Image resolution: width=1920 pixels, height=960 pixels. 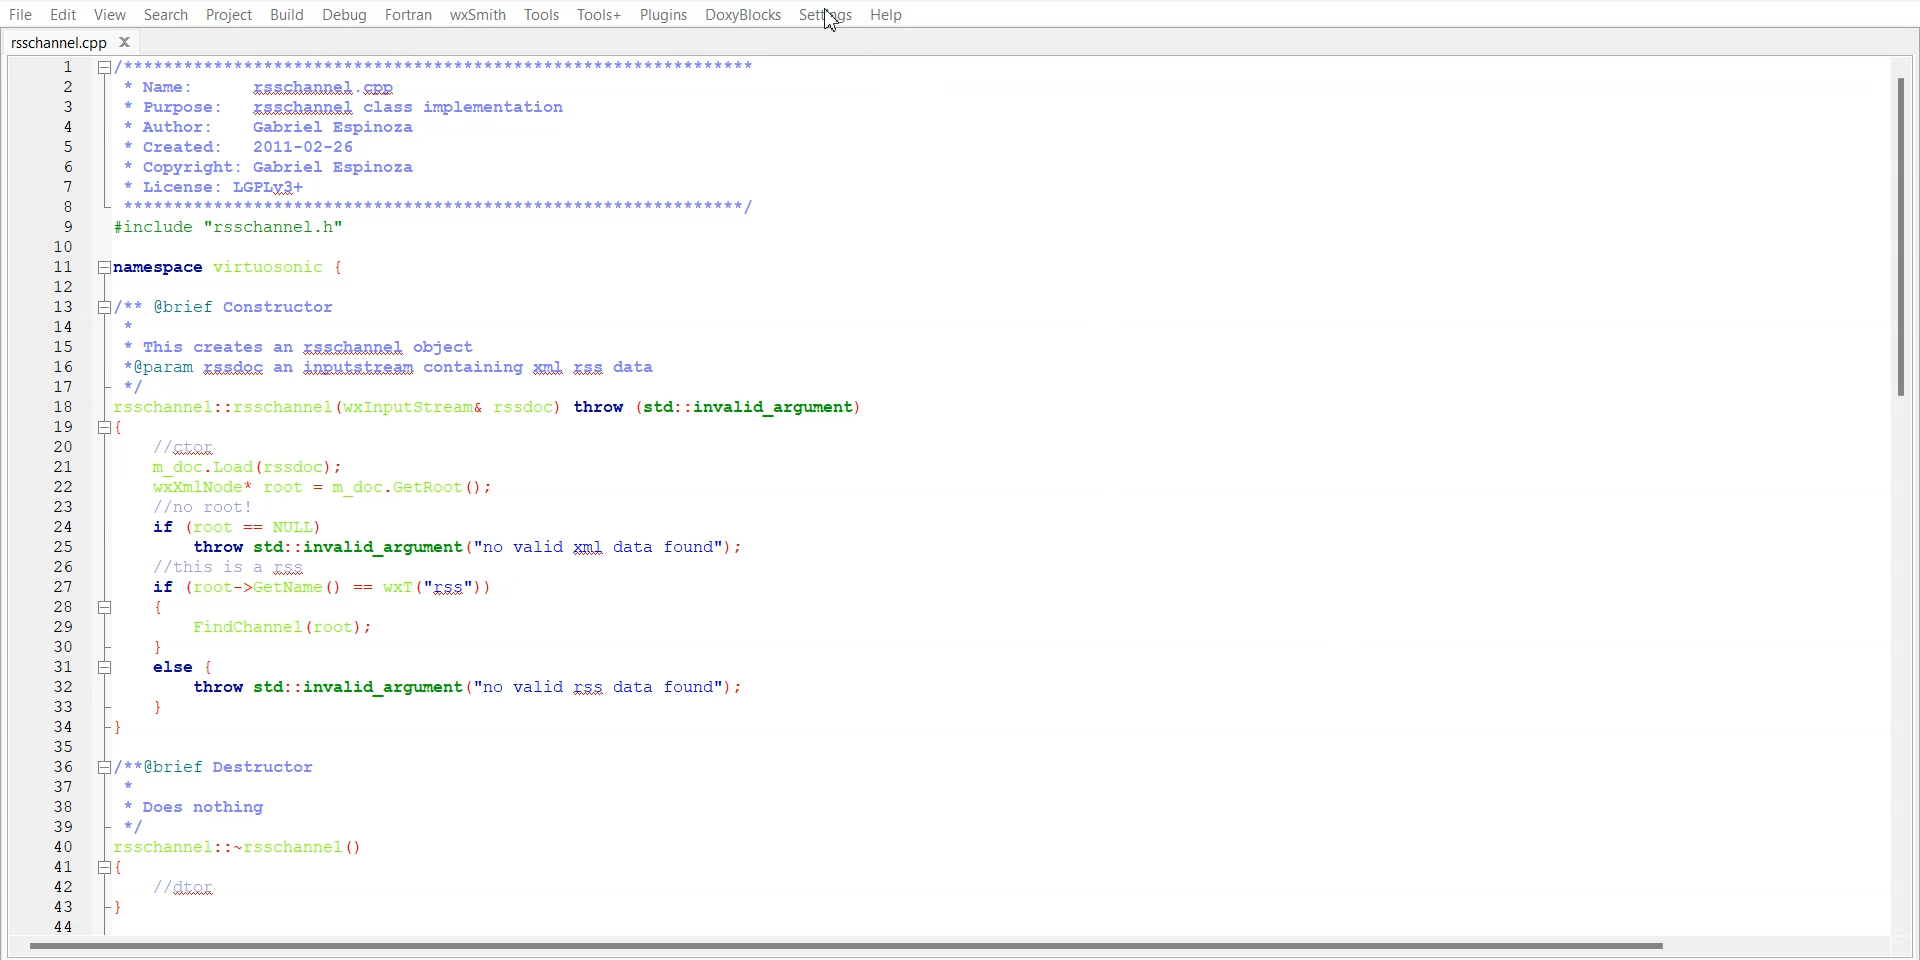 What do you see at coordinates (477, 15) in the screenshot?
I see `wxSmith` at bounding box center [477, 15].